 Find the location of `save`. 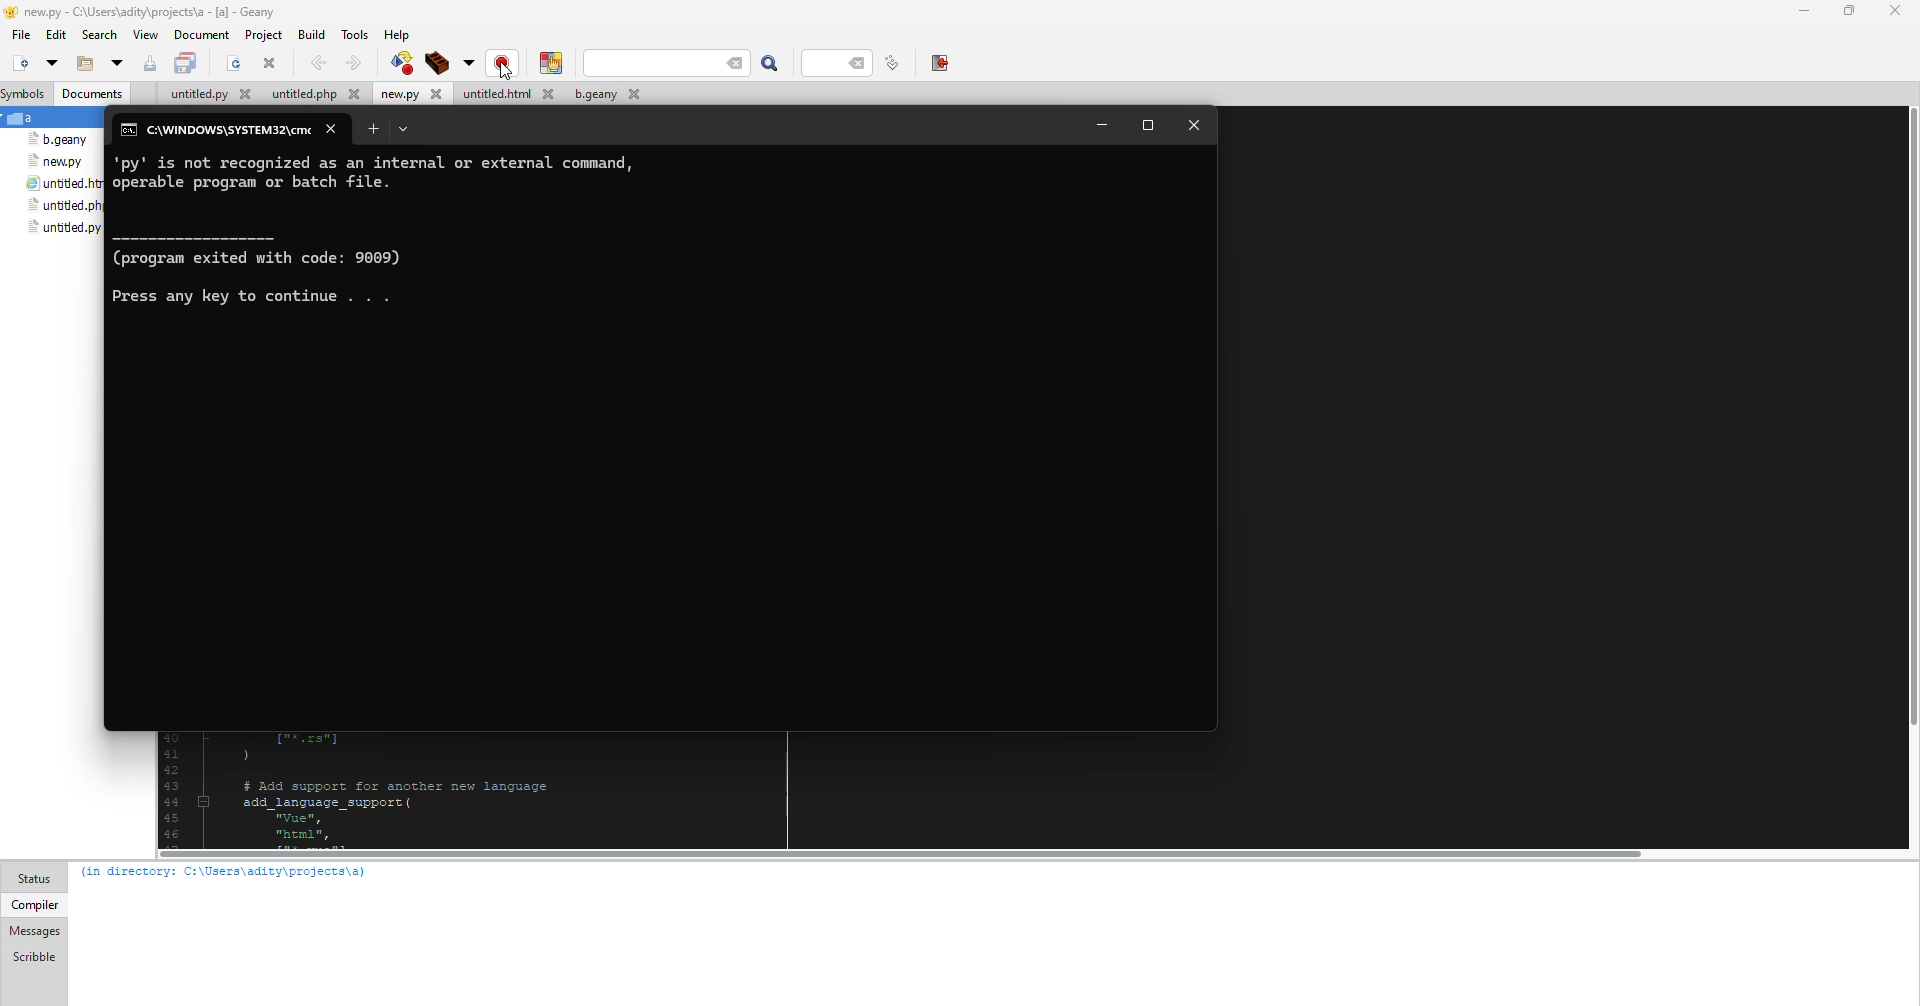

save is located at coordinates (186, 63).